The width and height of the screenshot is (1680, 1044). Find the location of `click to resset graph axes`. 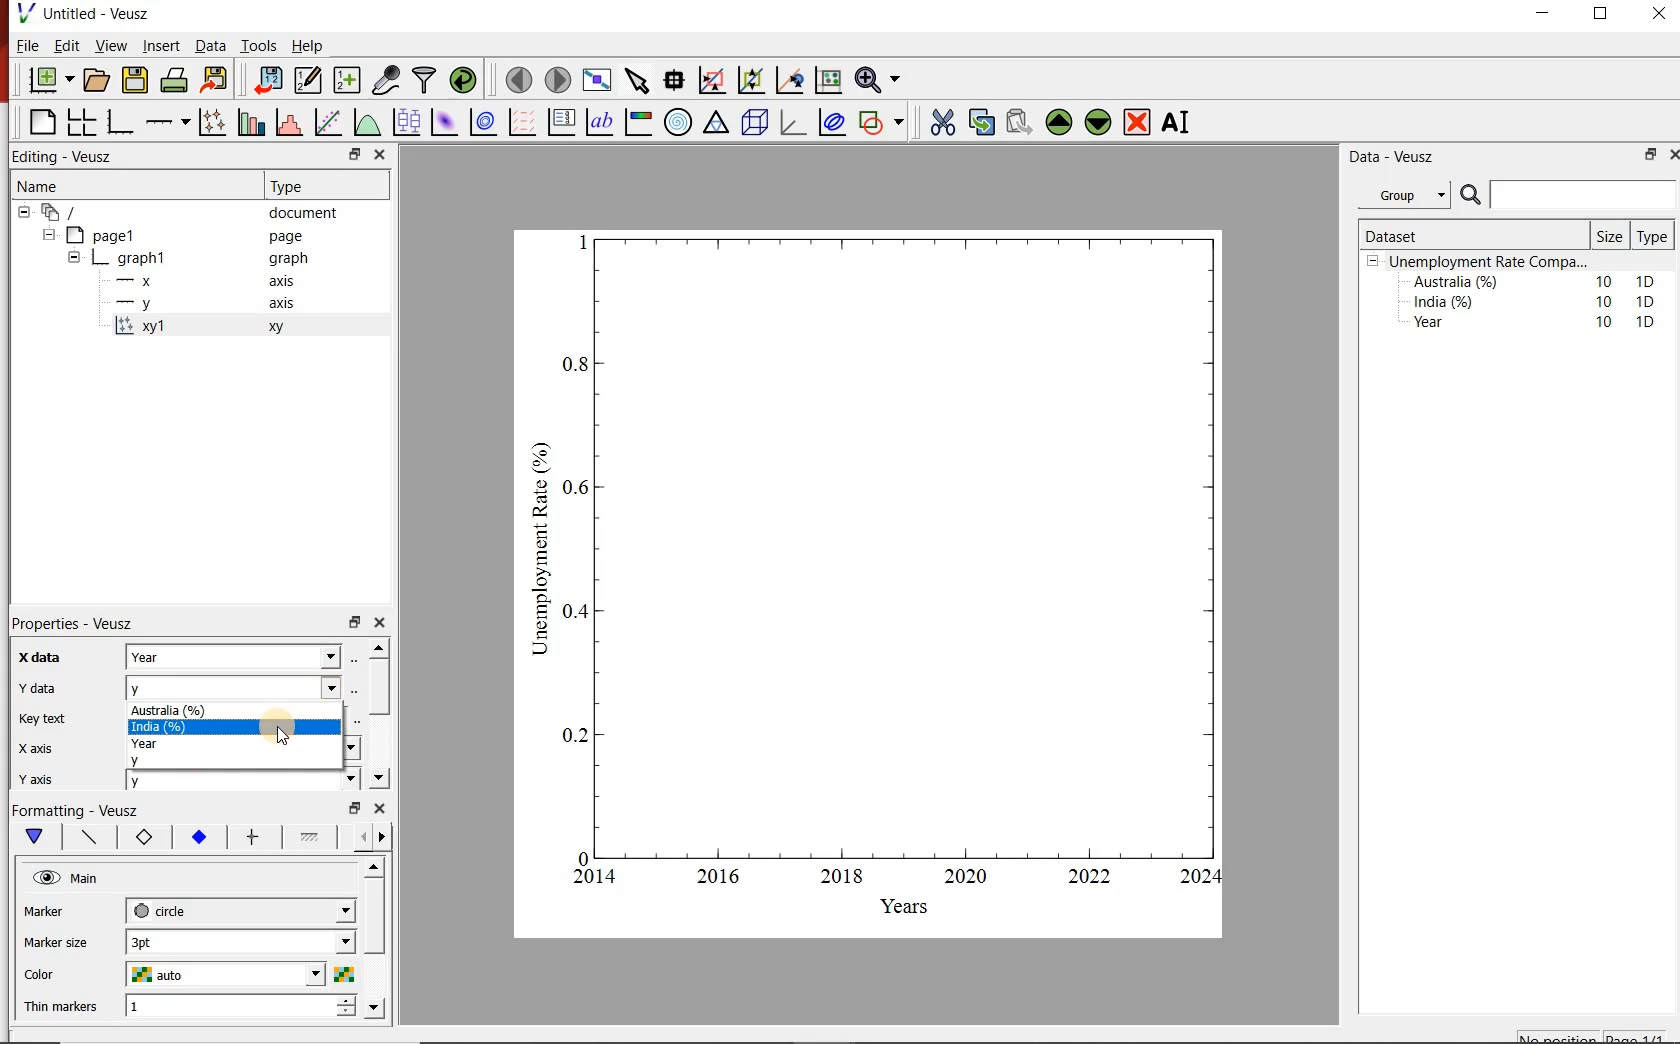

click to resset graph axes is located at coordinates (829, 78).